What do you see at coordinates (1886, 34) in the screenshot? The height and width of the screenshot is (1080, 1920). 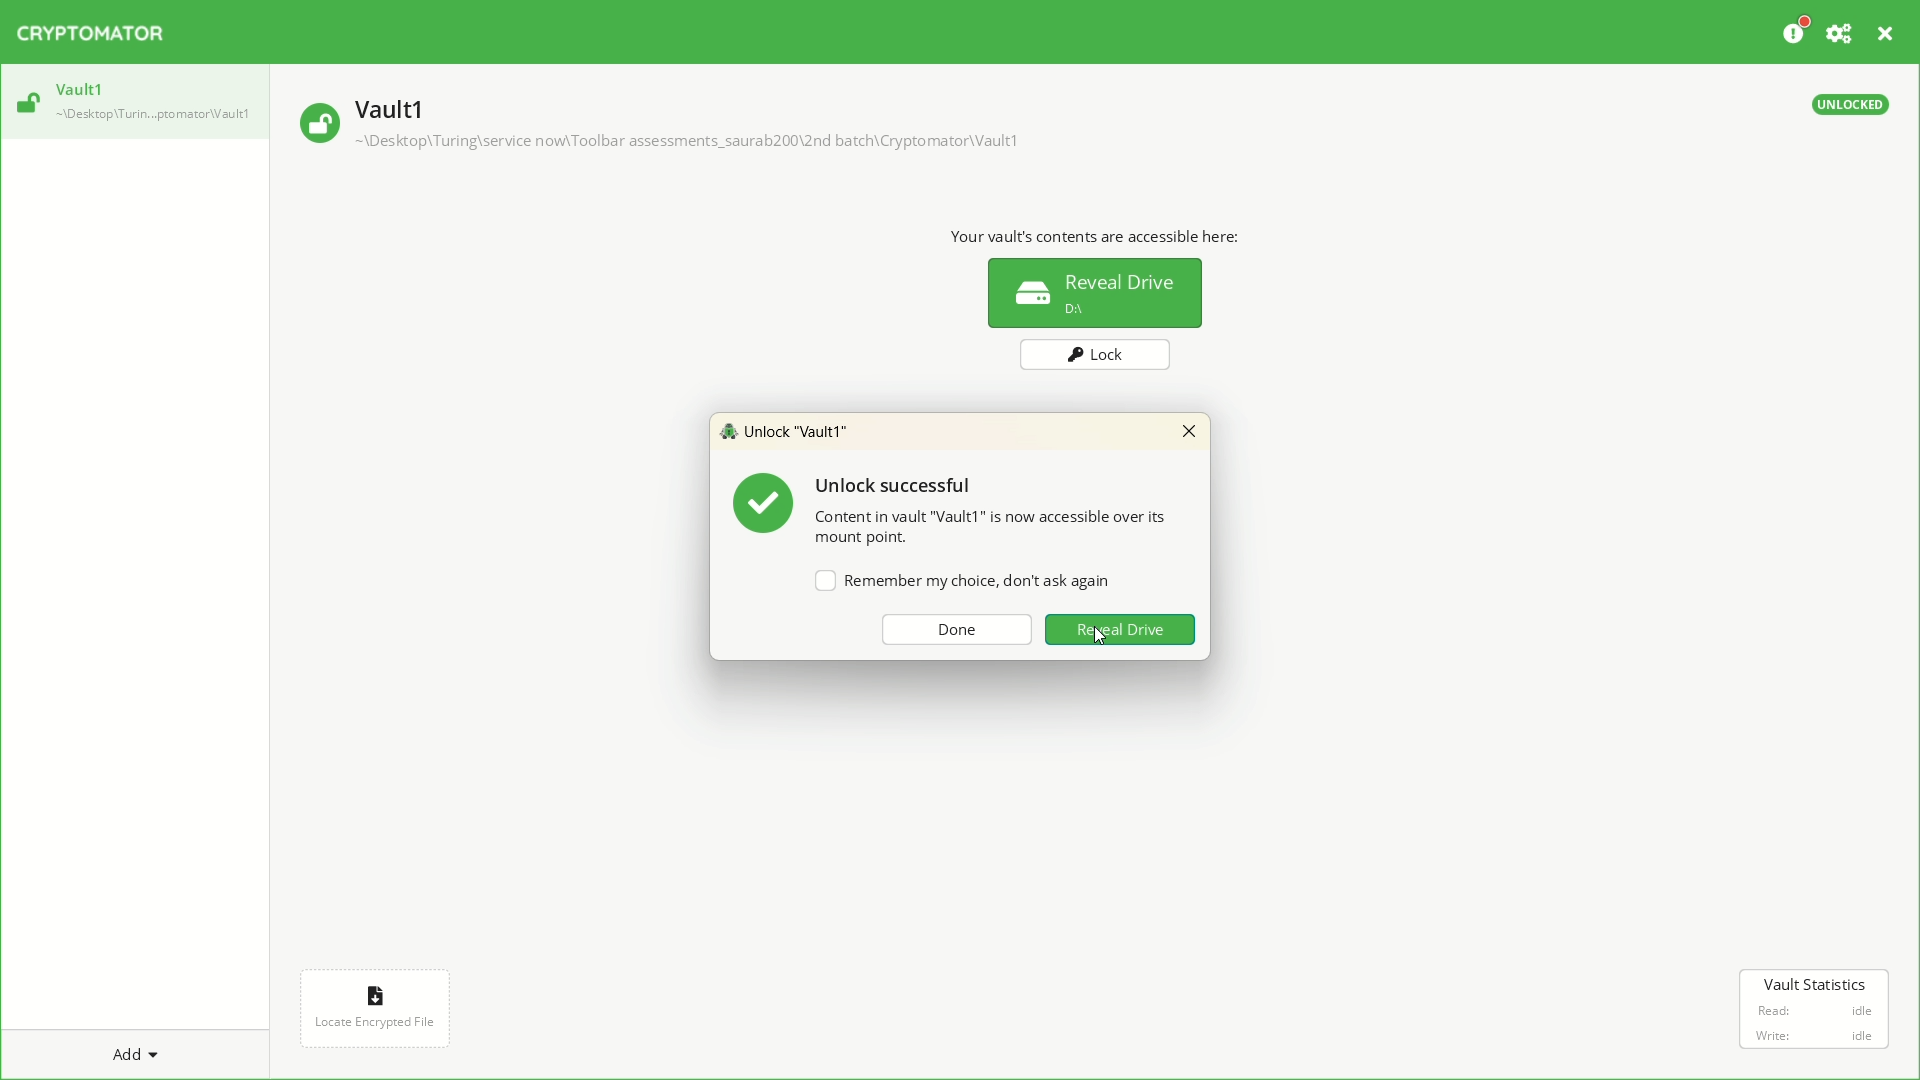 I see `CLOSE` at bounding box center [1886, 34].